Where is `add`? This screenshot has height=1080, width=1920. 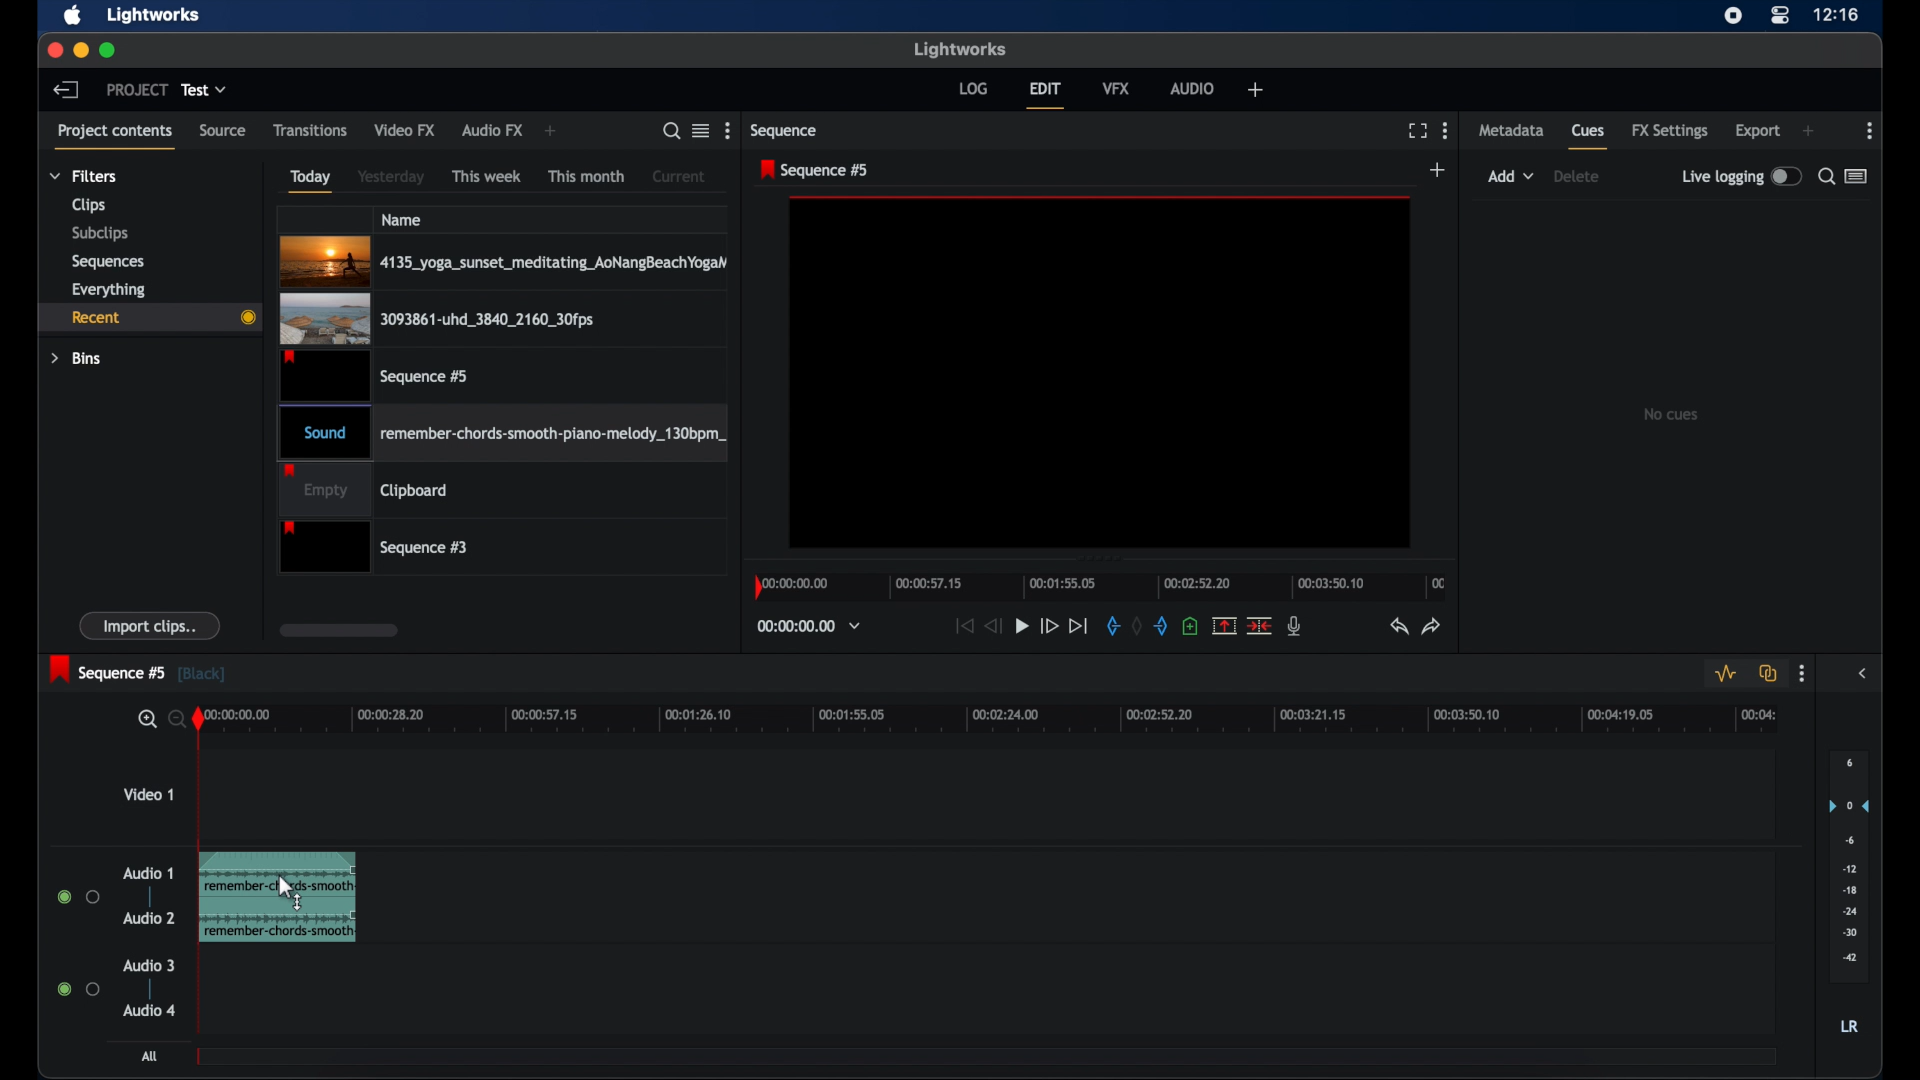 add is located at coordinates (1439, 171).